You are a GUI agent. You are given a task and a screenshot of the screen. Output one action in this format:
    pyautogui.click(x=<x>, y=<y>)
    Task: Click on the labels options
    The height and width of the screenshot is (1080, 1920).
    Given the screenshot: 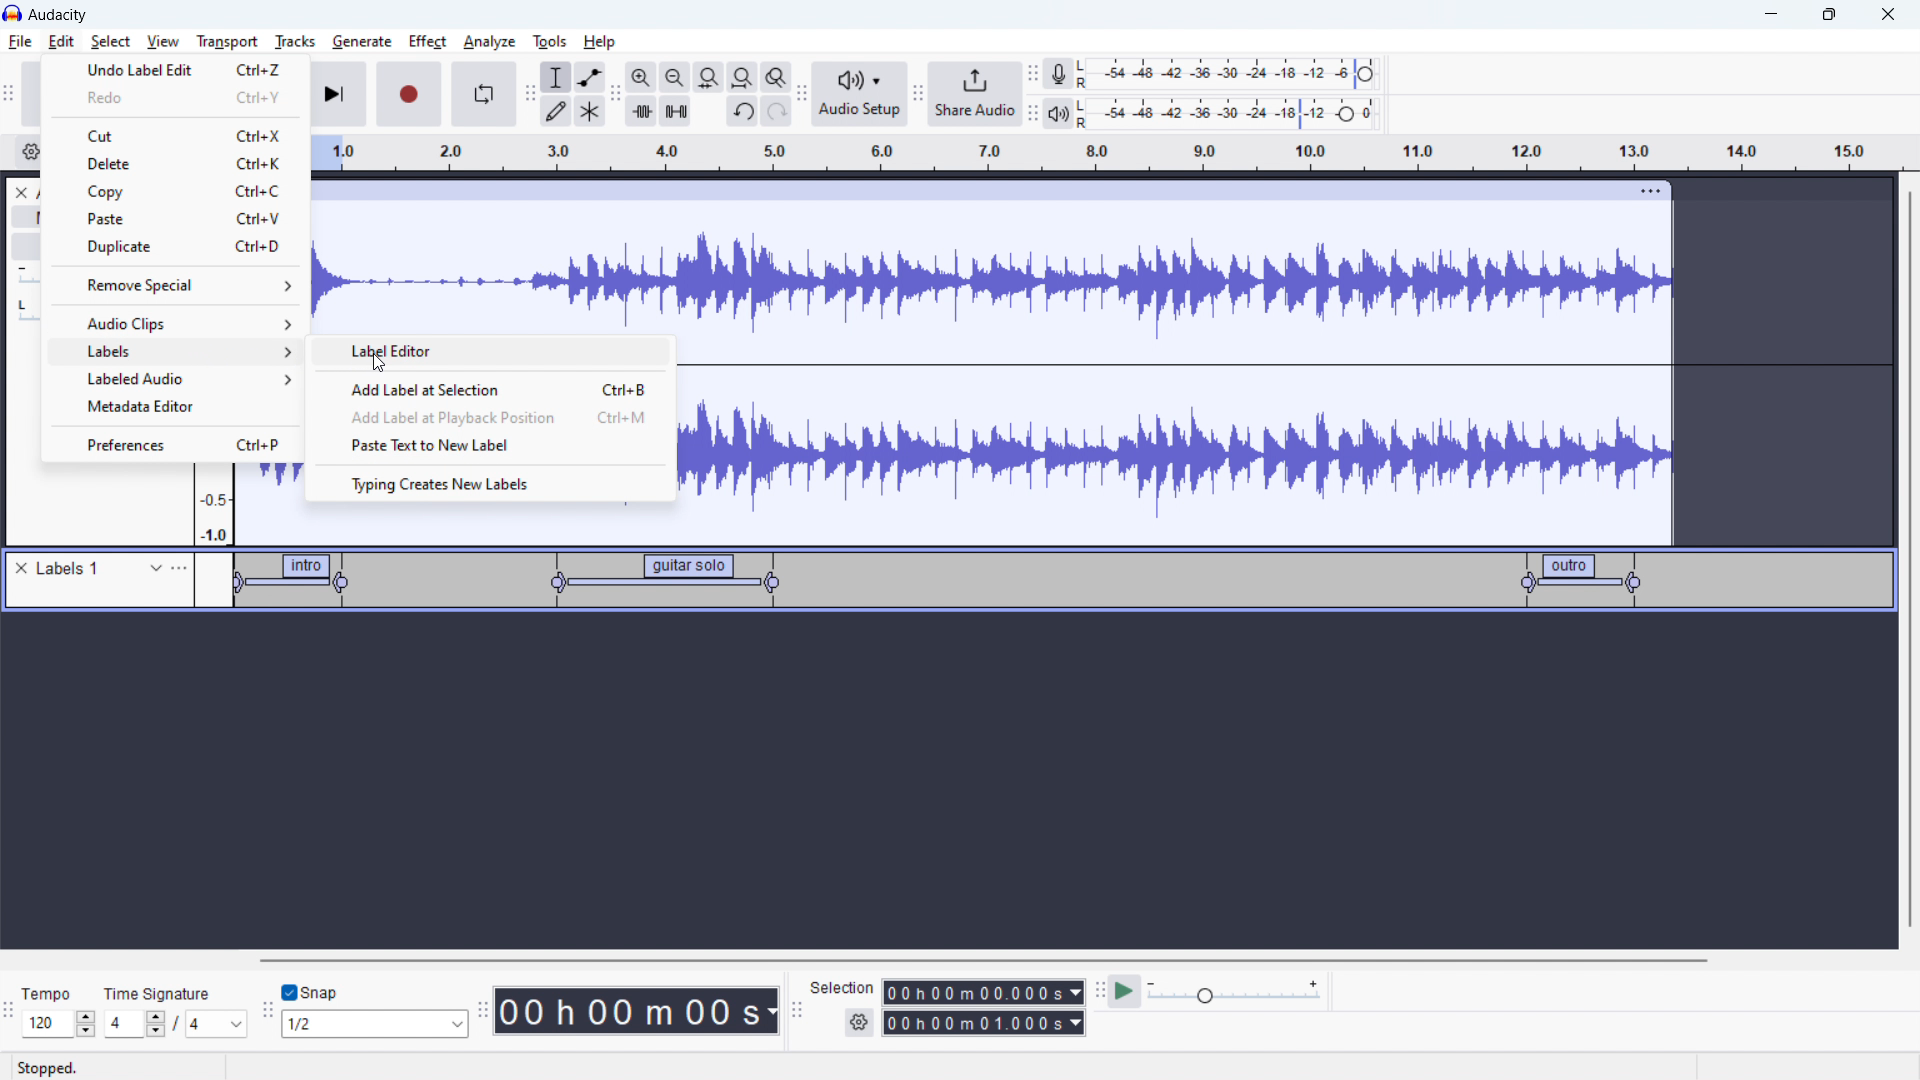 What is the action you would take?
    pyautogui.click(x=179, y=568)
    